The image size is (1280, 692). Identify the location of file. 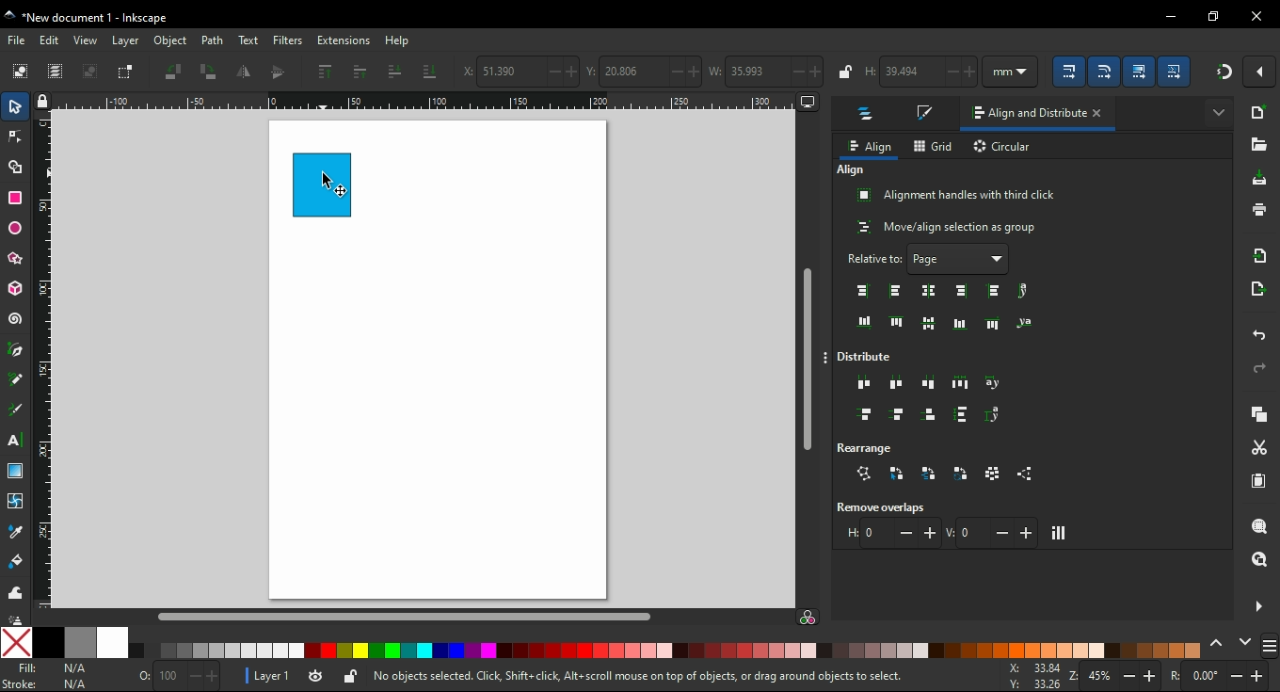
(18, 40).